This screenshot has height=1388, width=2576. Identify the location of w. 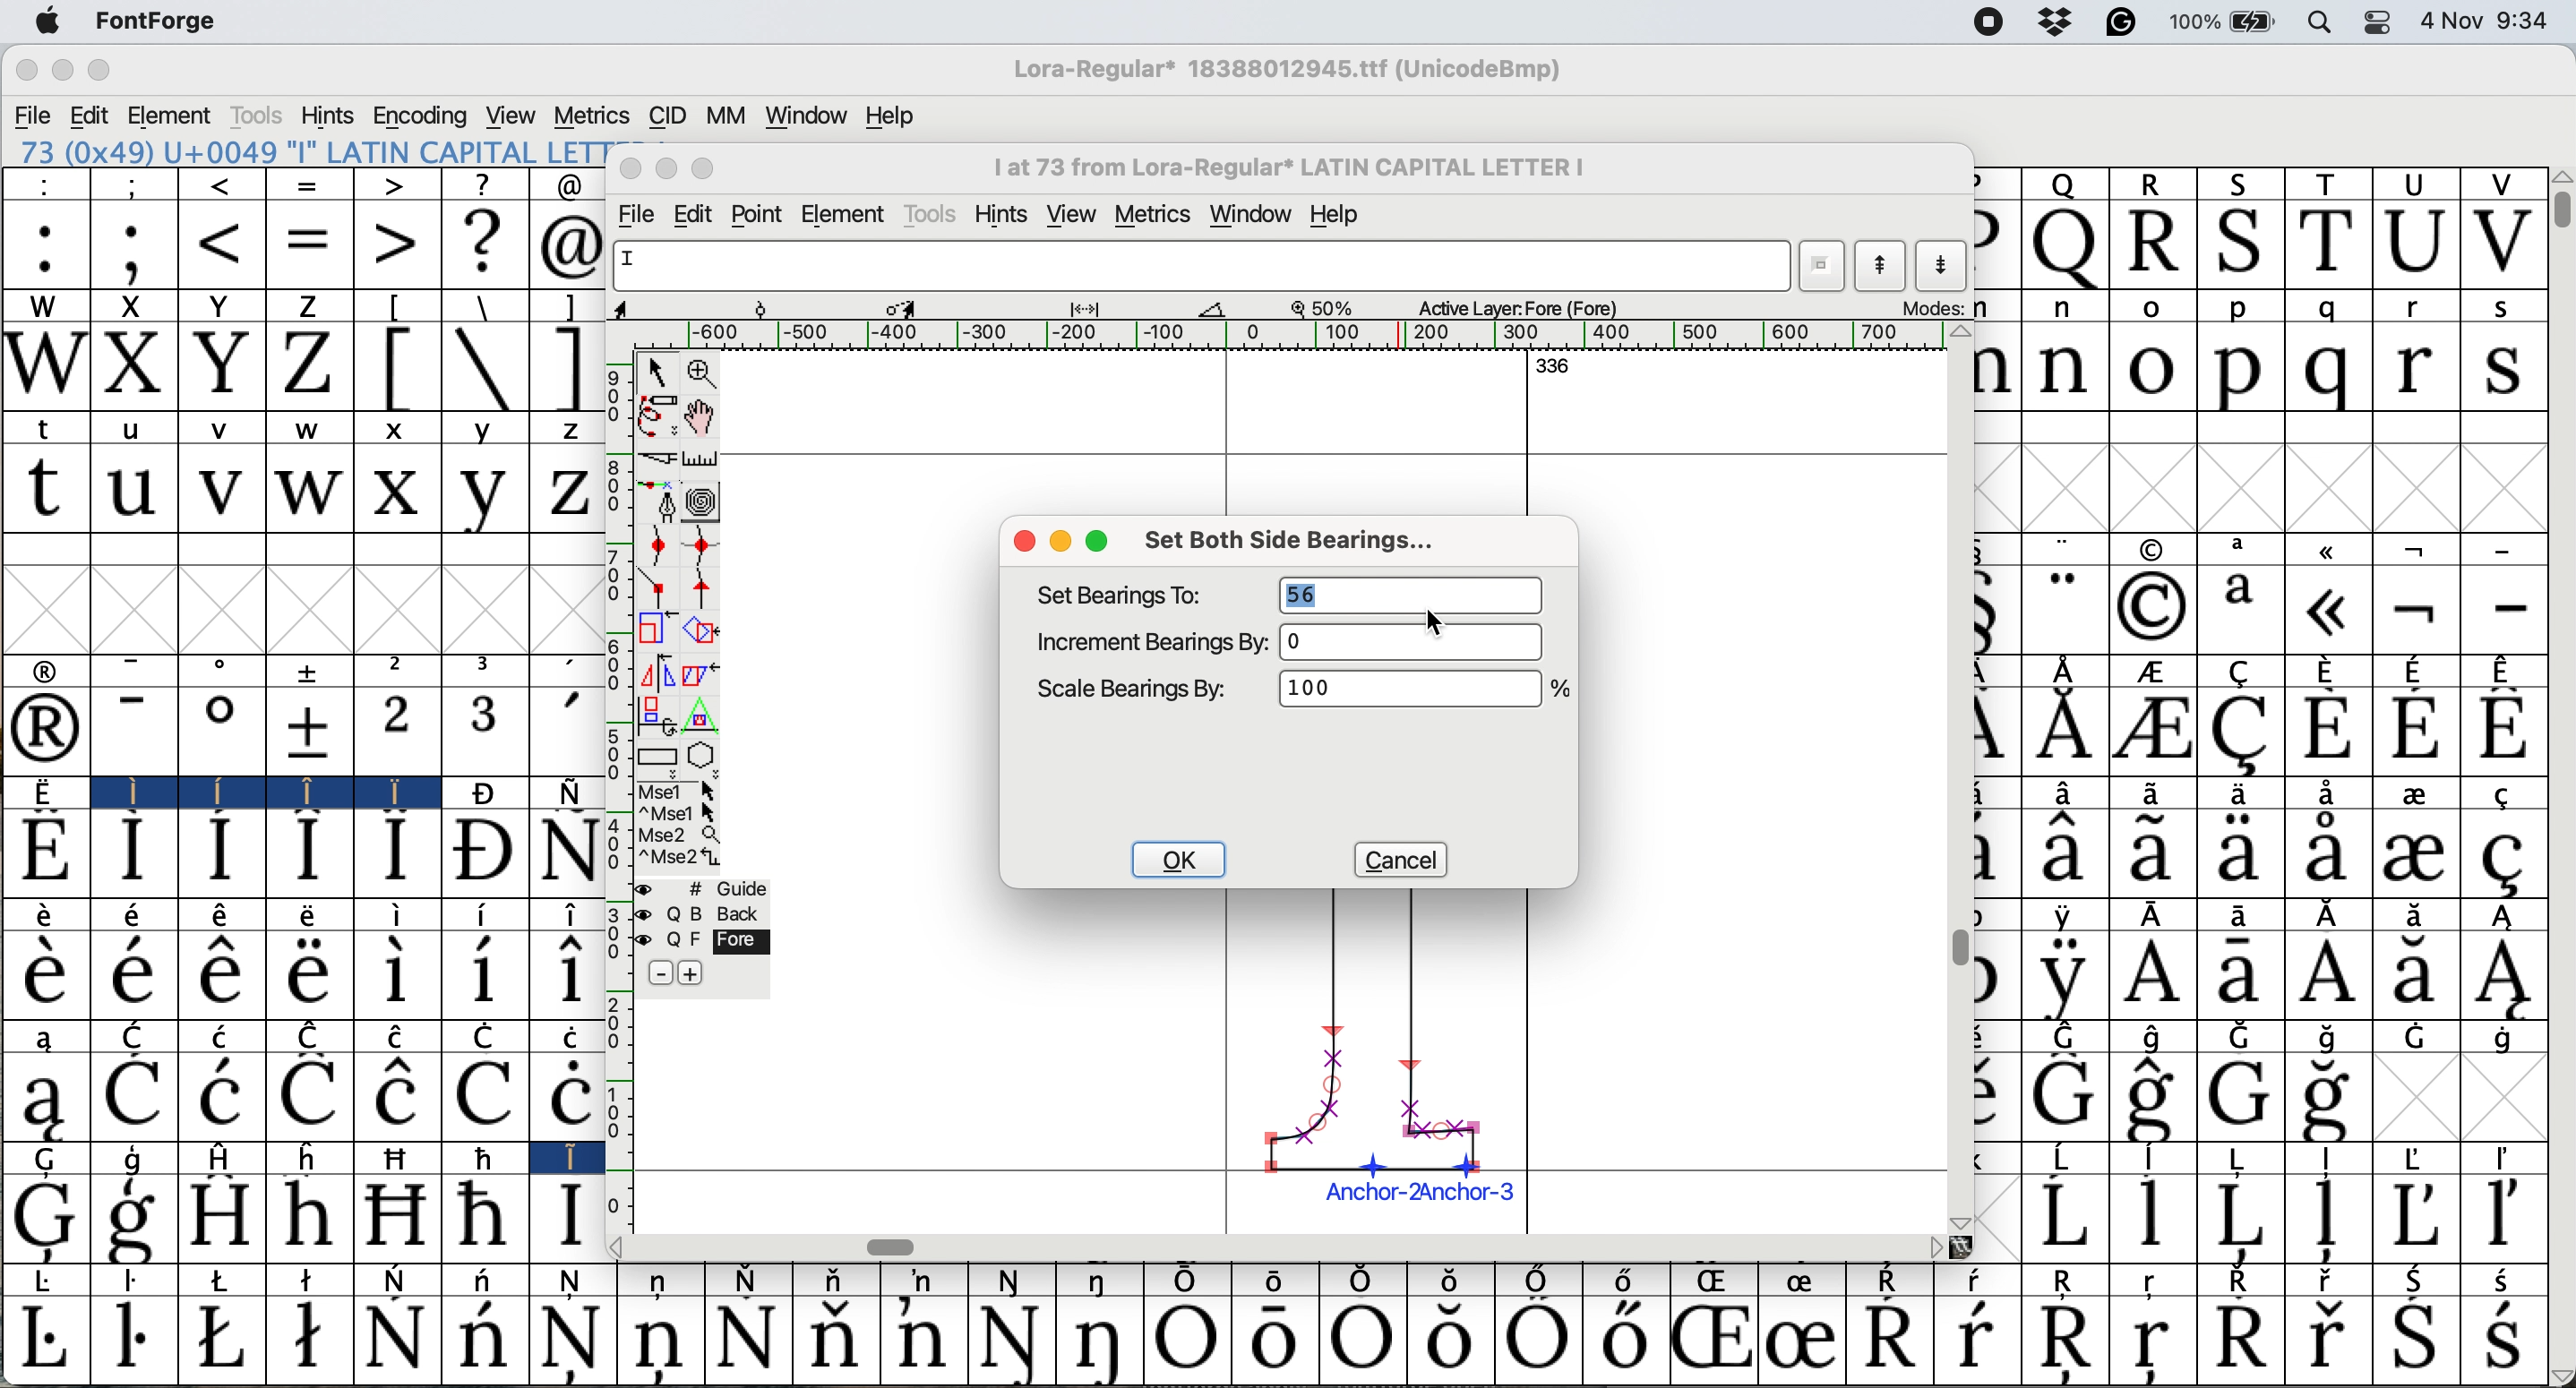
(311, 492).